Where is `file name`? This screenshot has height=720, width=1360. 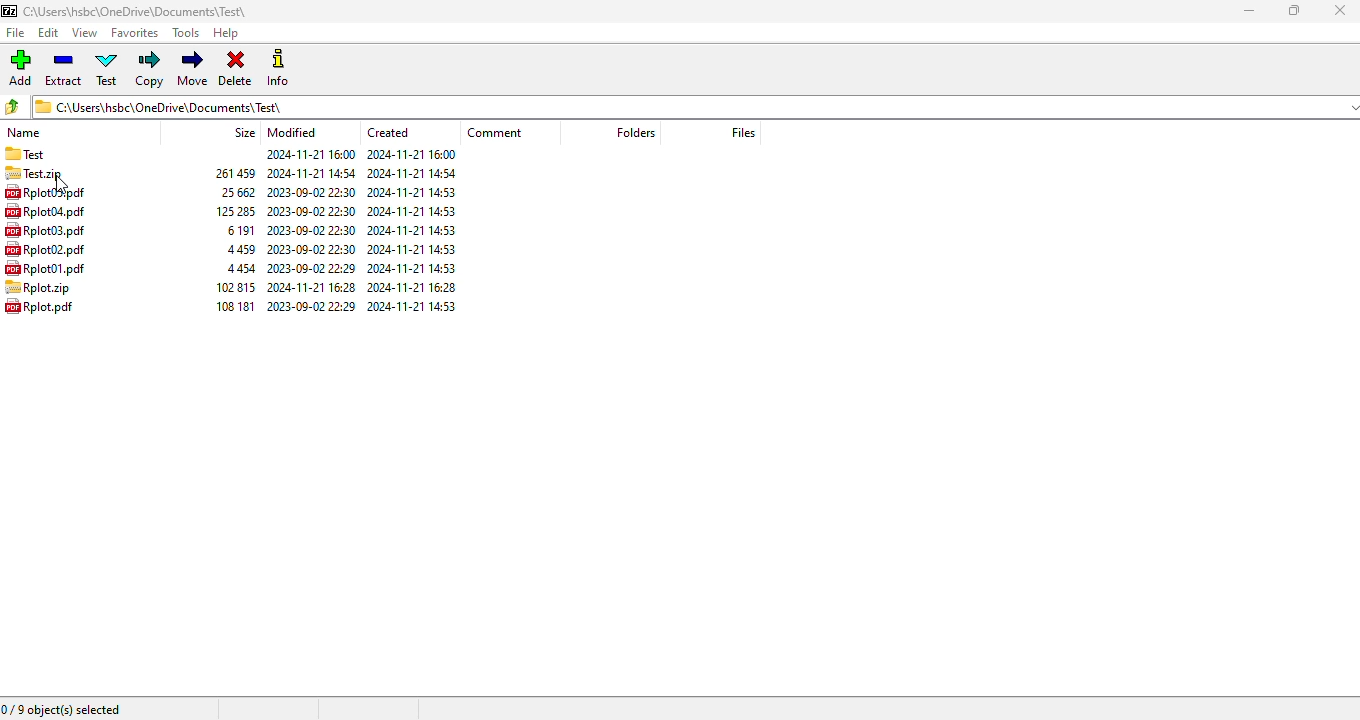
file name is located at coordinates (39, 306).